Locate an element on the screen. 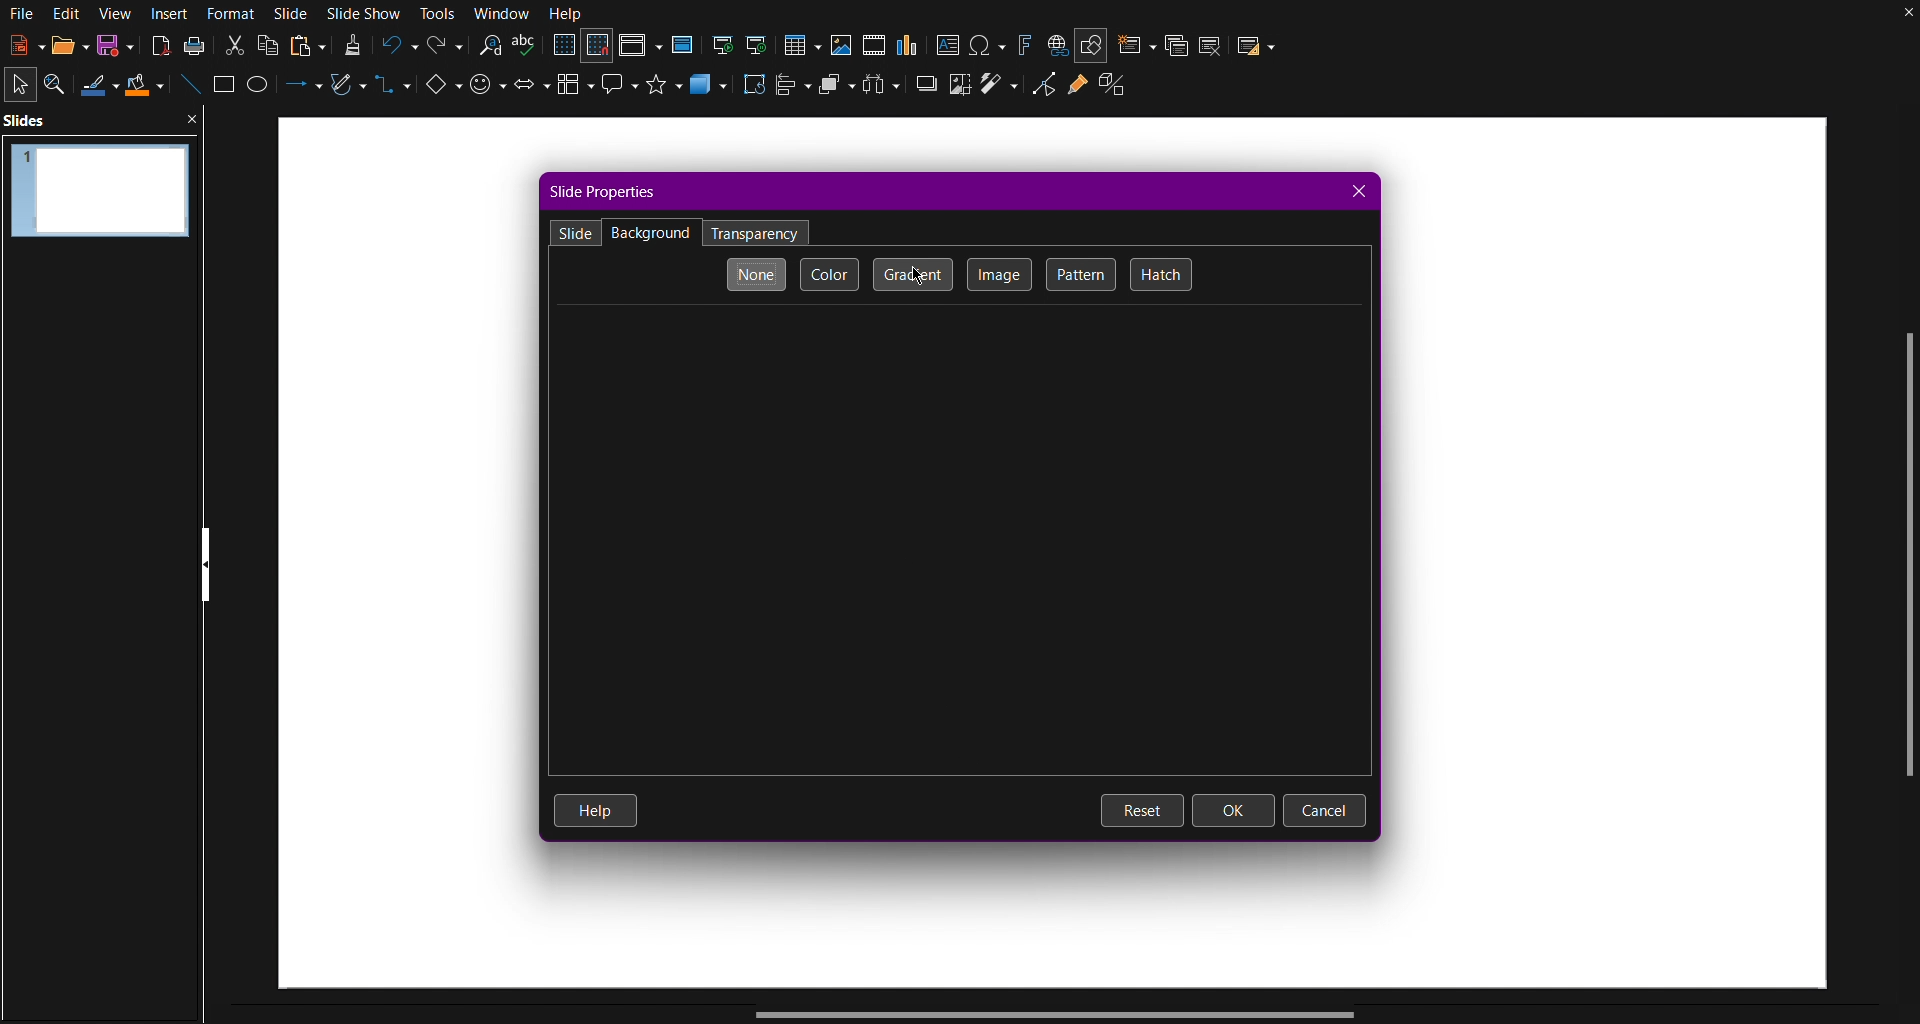  Insert media is located at coordinates (874, 44).